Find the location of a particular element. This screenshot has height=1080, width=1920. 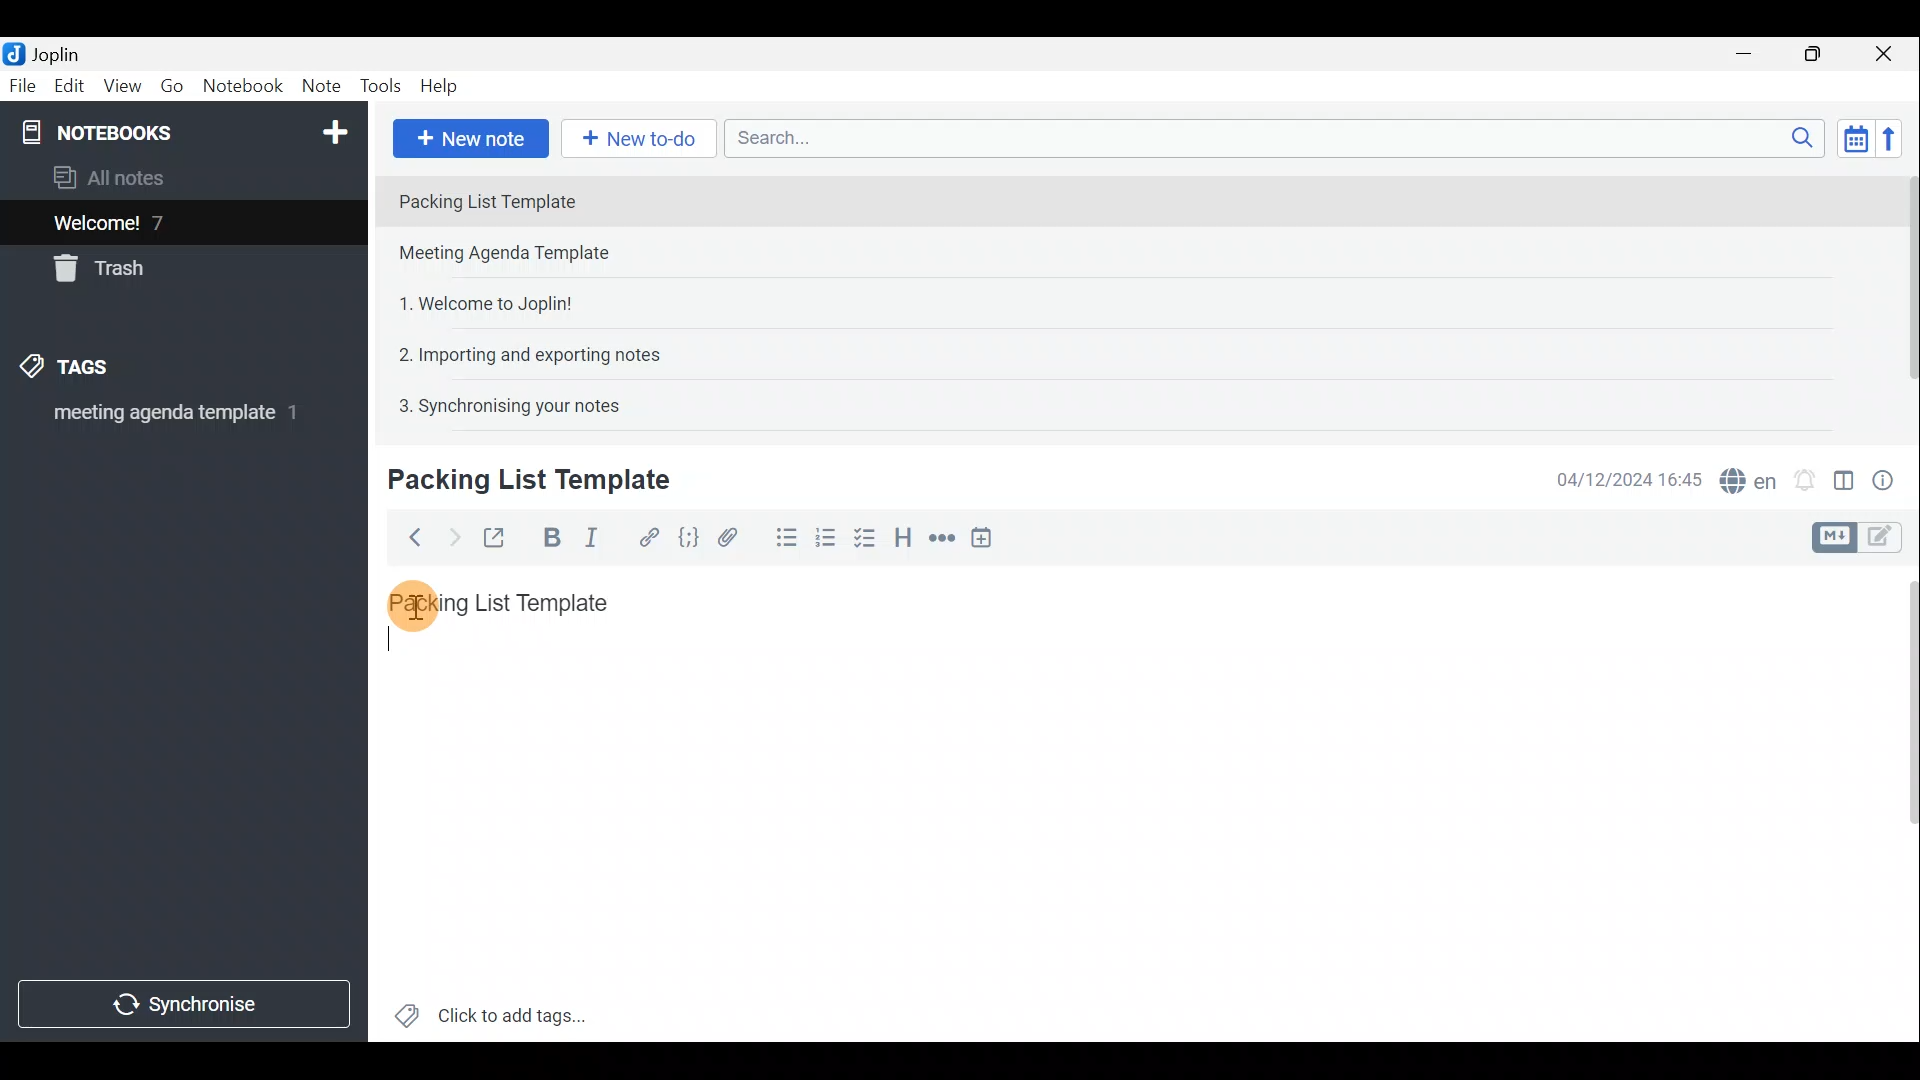

Minimise is located at coordinates (1754, 57).